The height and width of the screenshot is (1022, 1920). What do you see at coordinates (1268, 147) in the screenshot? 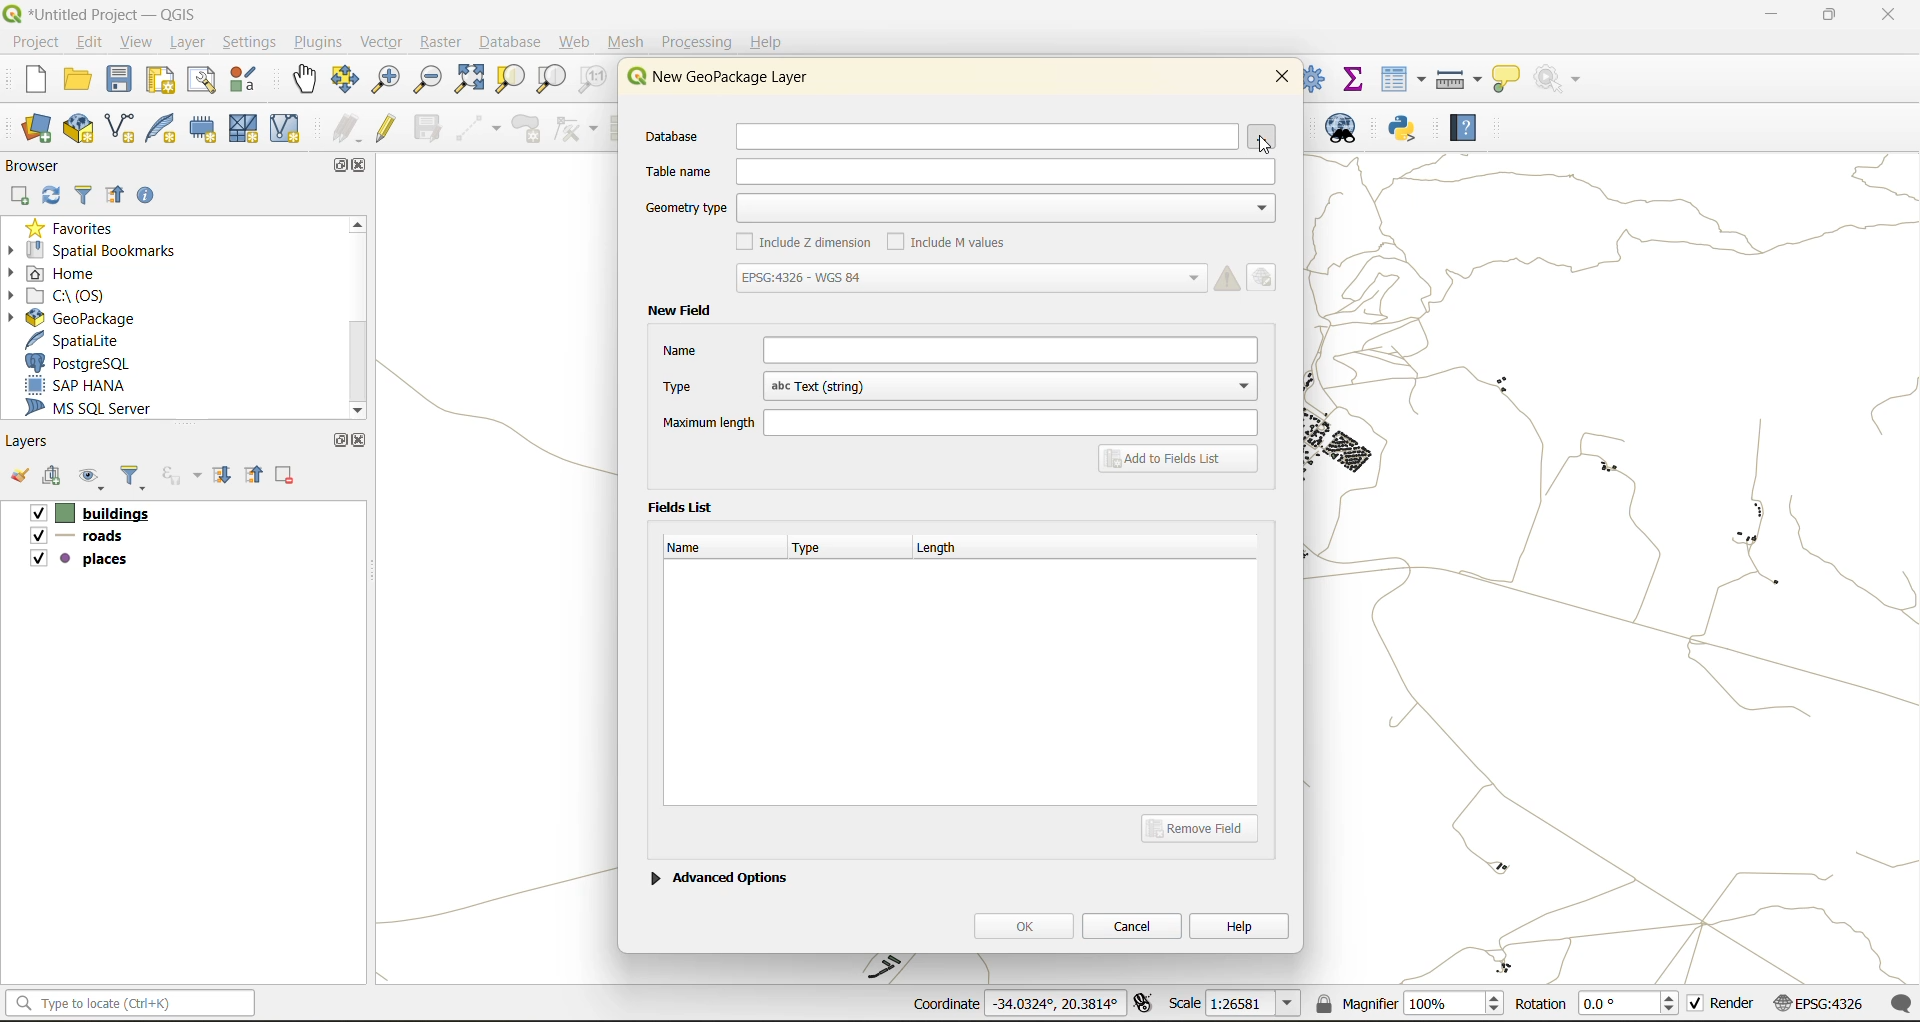
I see `Pointer` at bounding box center [1268, 147].